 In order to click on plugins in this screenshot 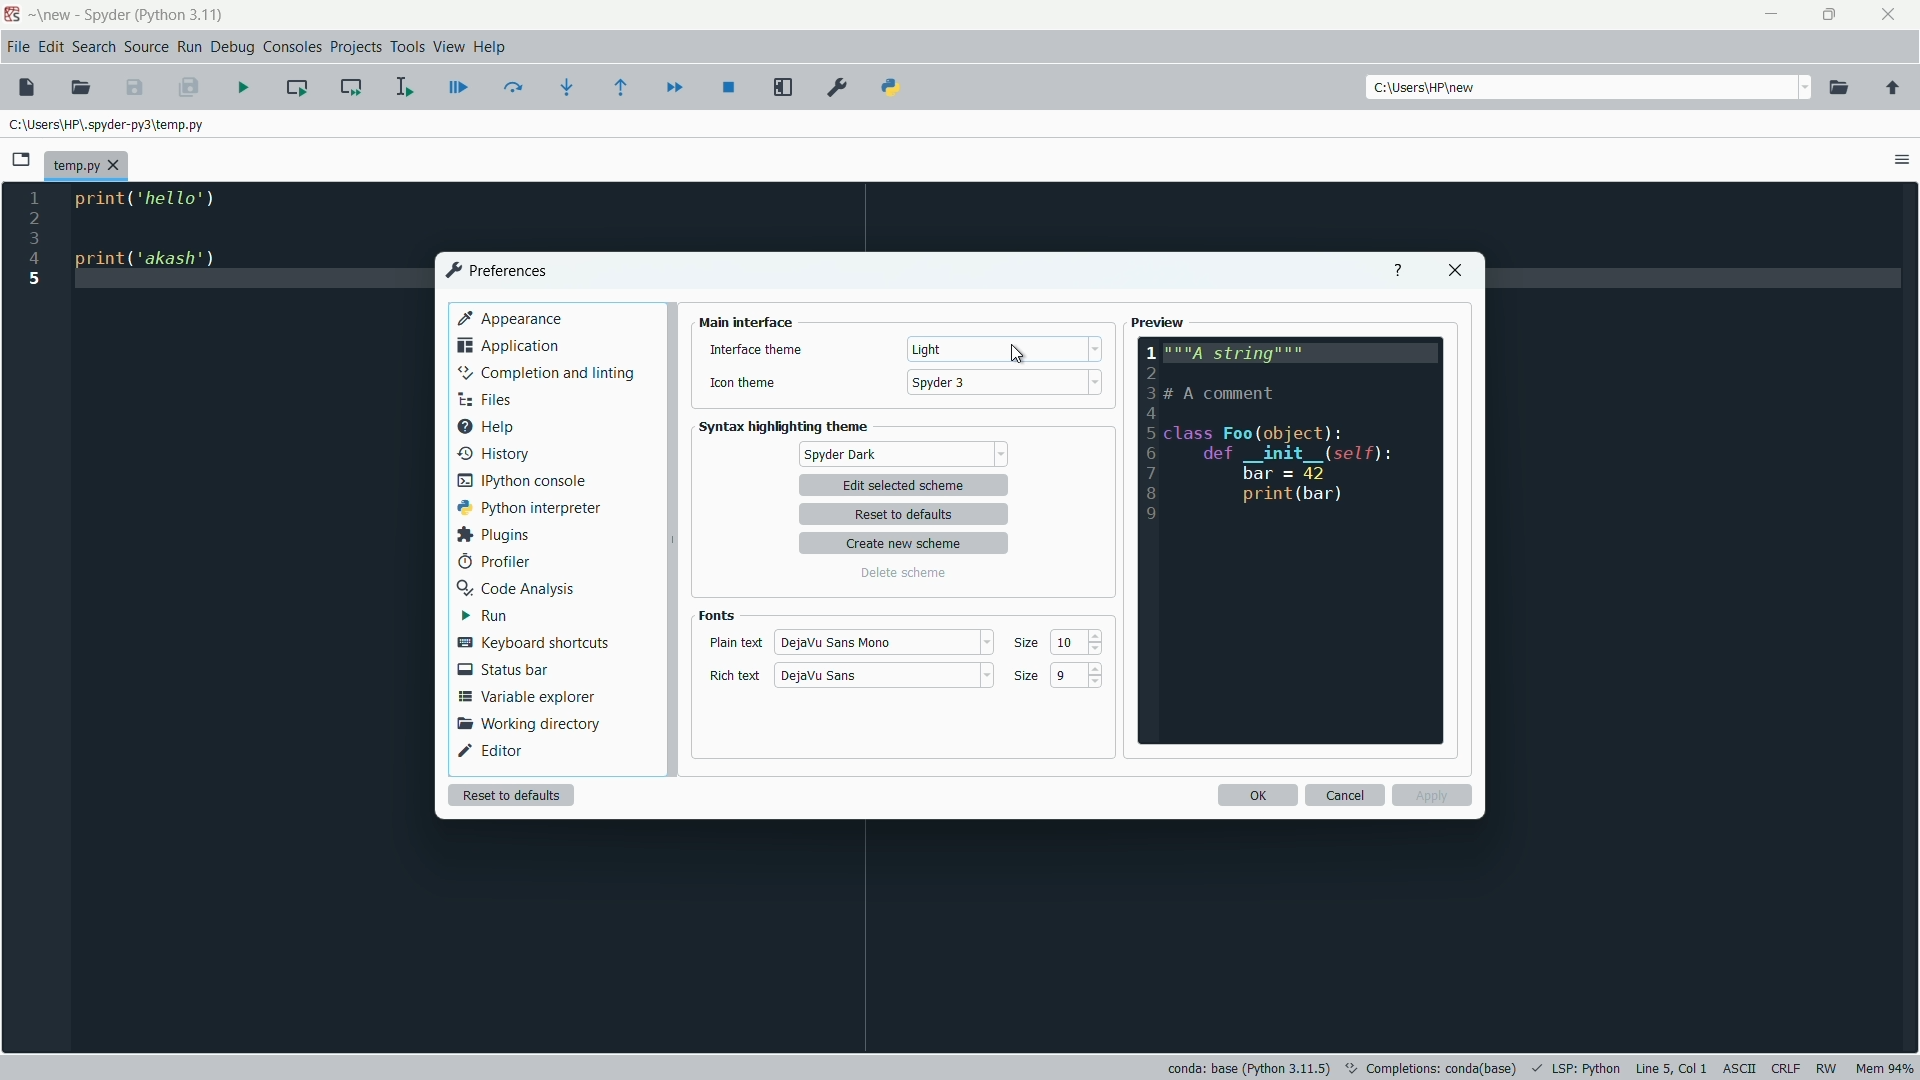, I will do `click(490, 536)`.